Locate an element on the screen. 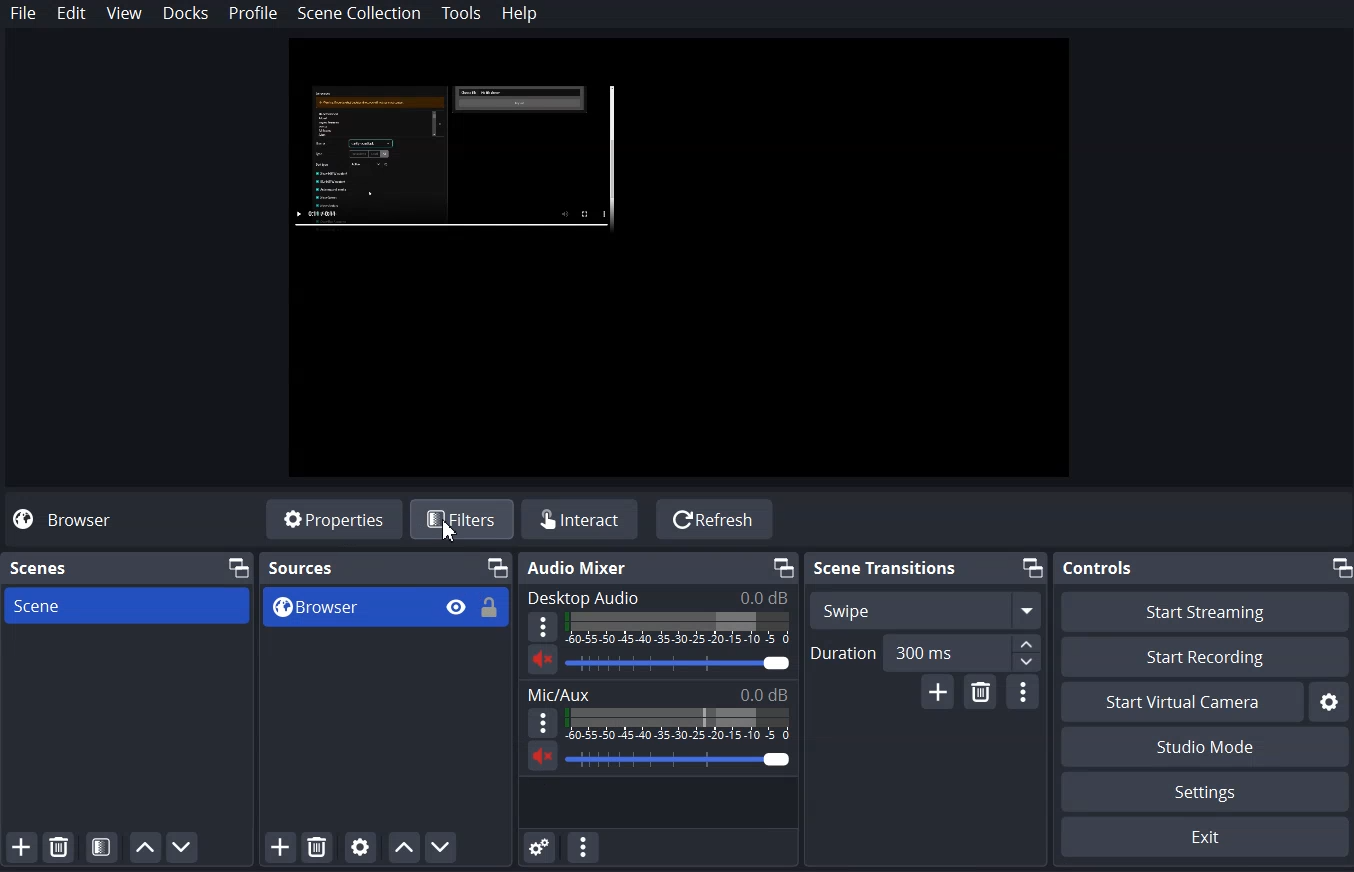 Image resolution: width=1354 pixels, height=872 pixels. Properties is located at coordinates (333, 518).